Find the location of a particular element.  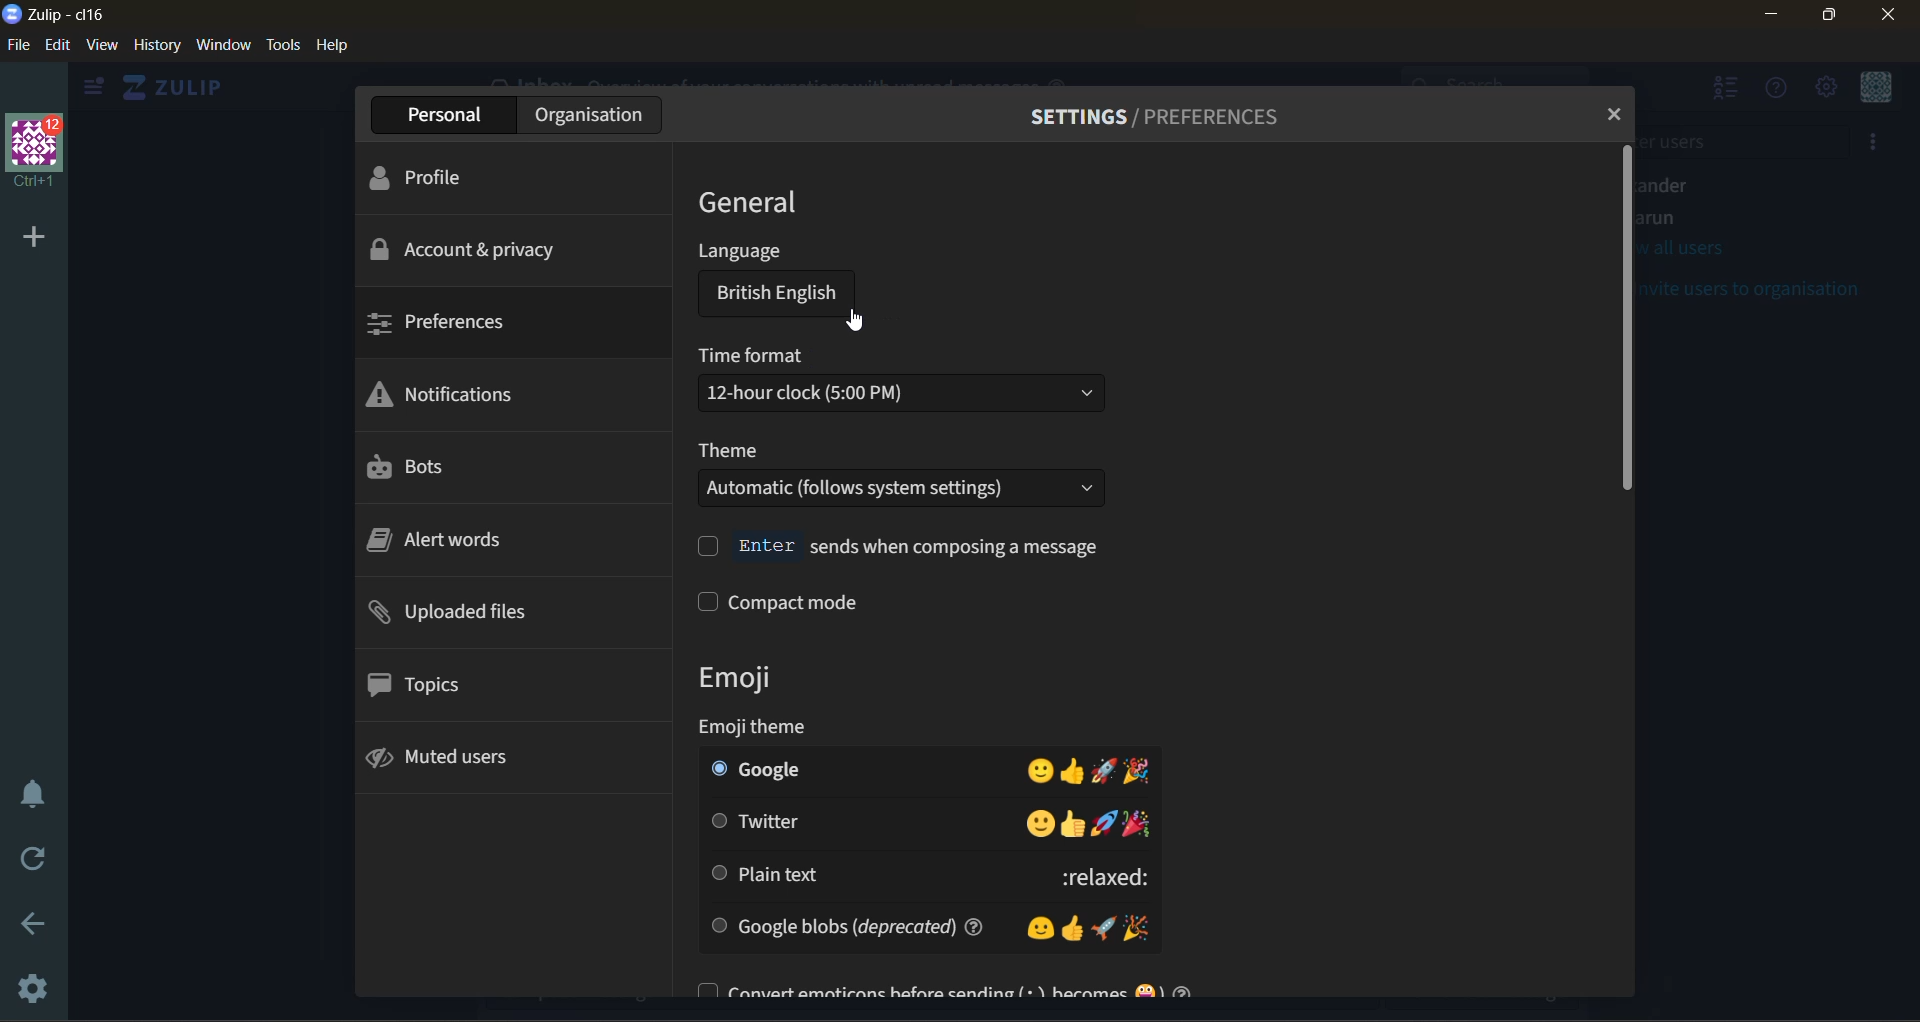

help is located at coordinates (339, 47).